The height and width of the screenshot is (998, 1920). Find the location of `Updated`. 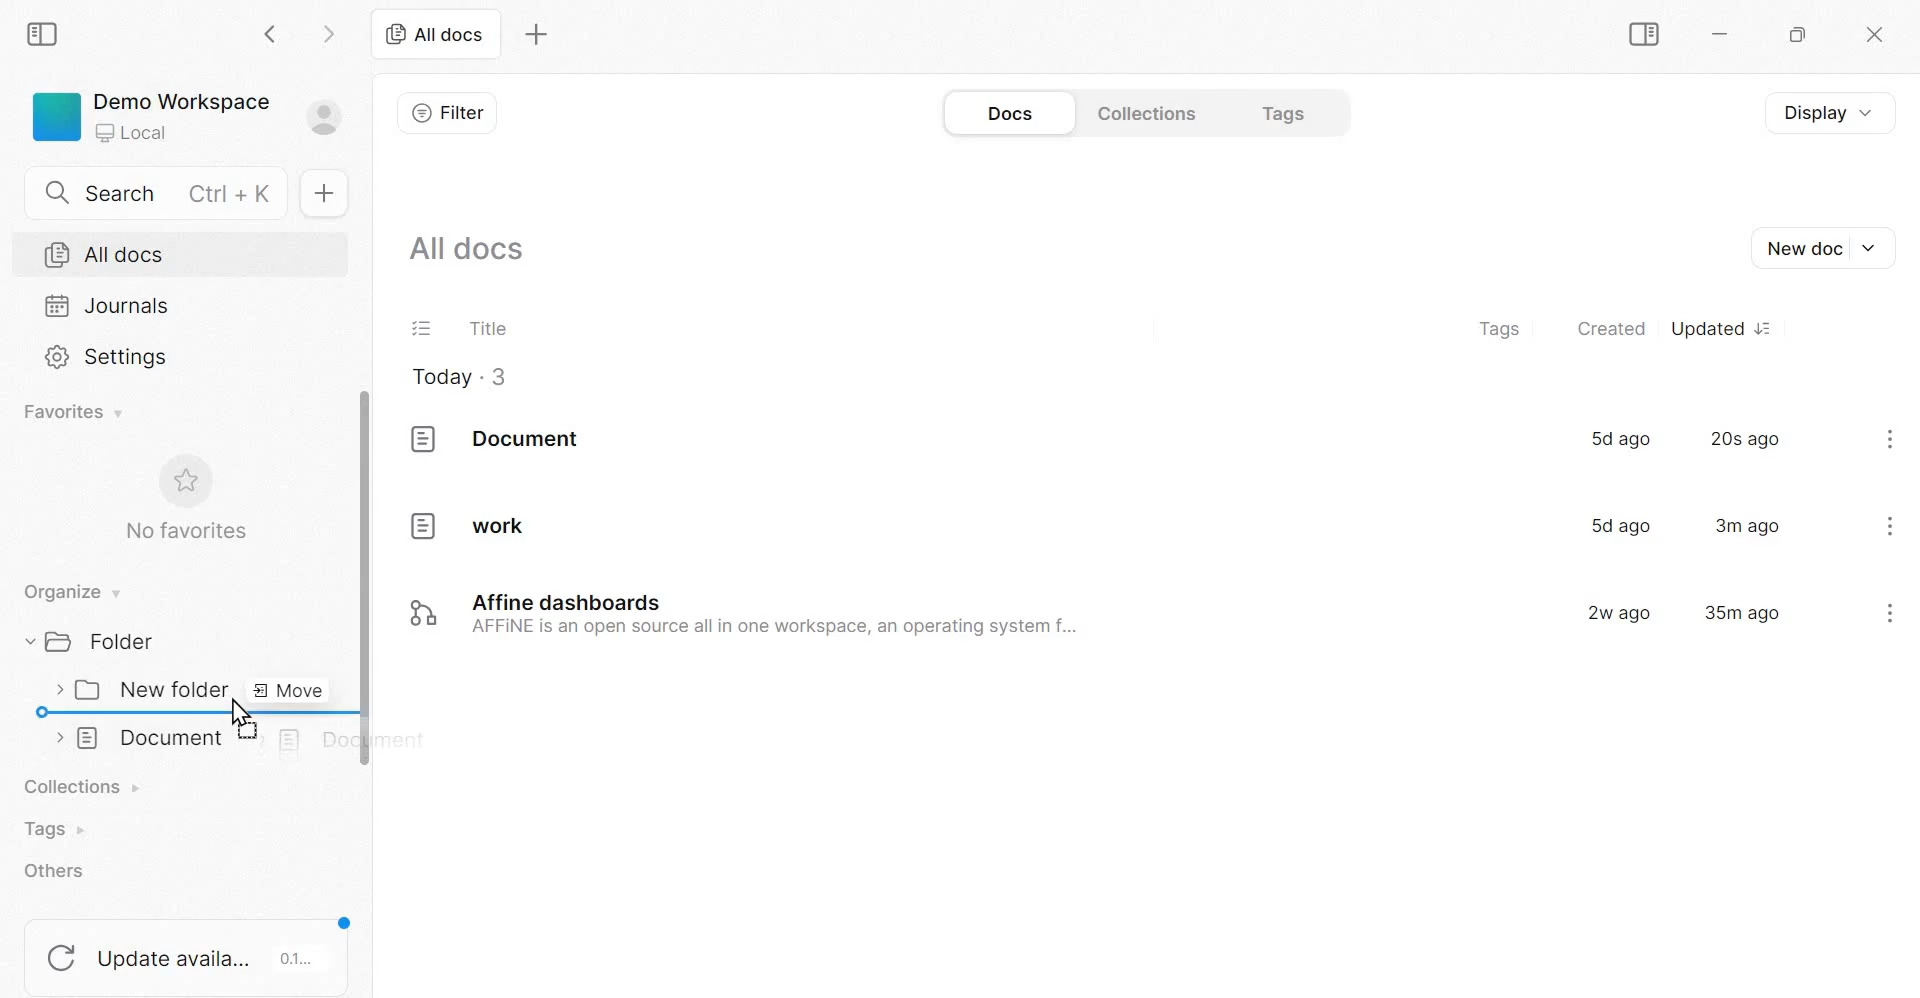

Updated is located at coordinates (1720, 324).